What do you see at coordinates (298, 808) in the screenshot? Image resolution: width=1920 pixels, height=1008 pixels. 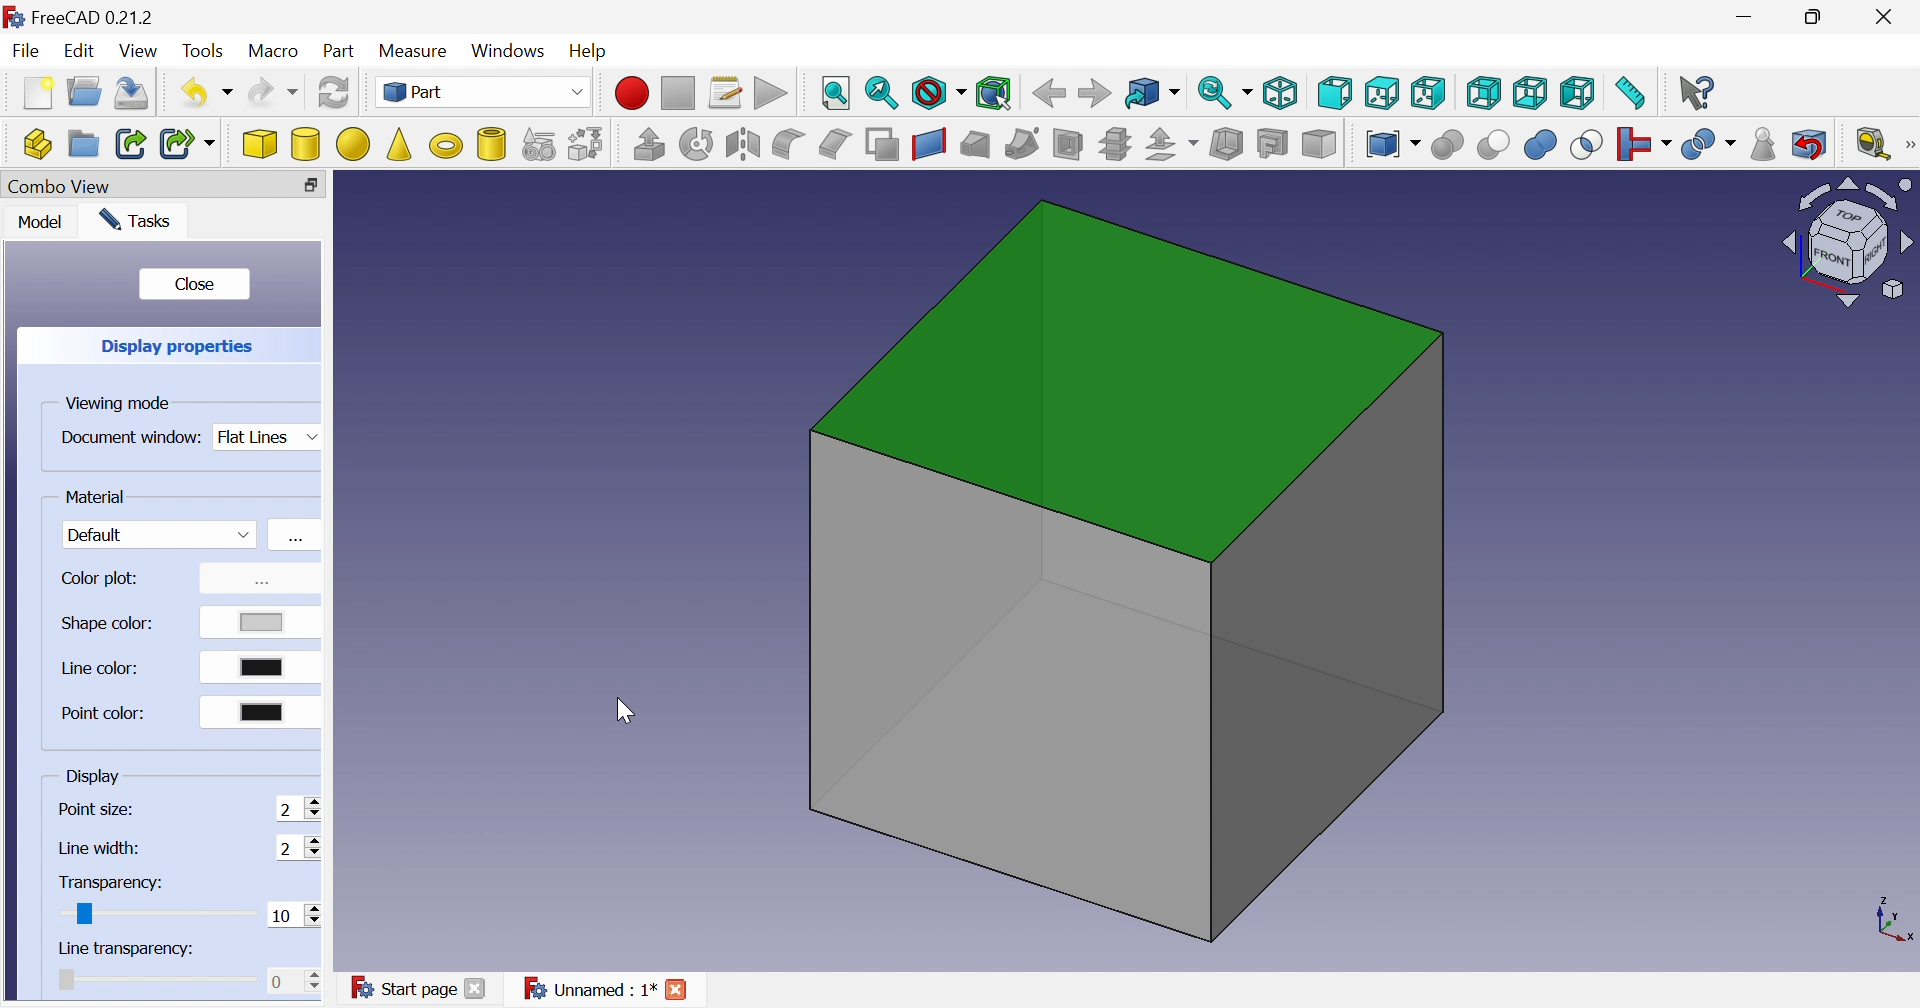 I see `2` at bounding box center [298, 808].